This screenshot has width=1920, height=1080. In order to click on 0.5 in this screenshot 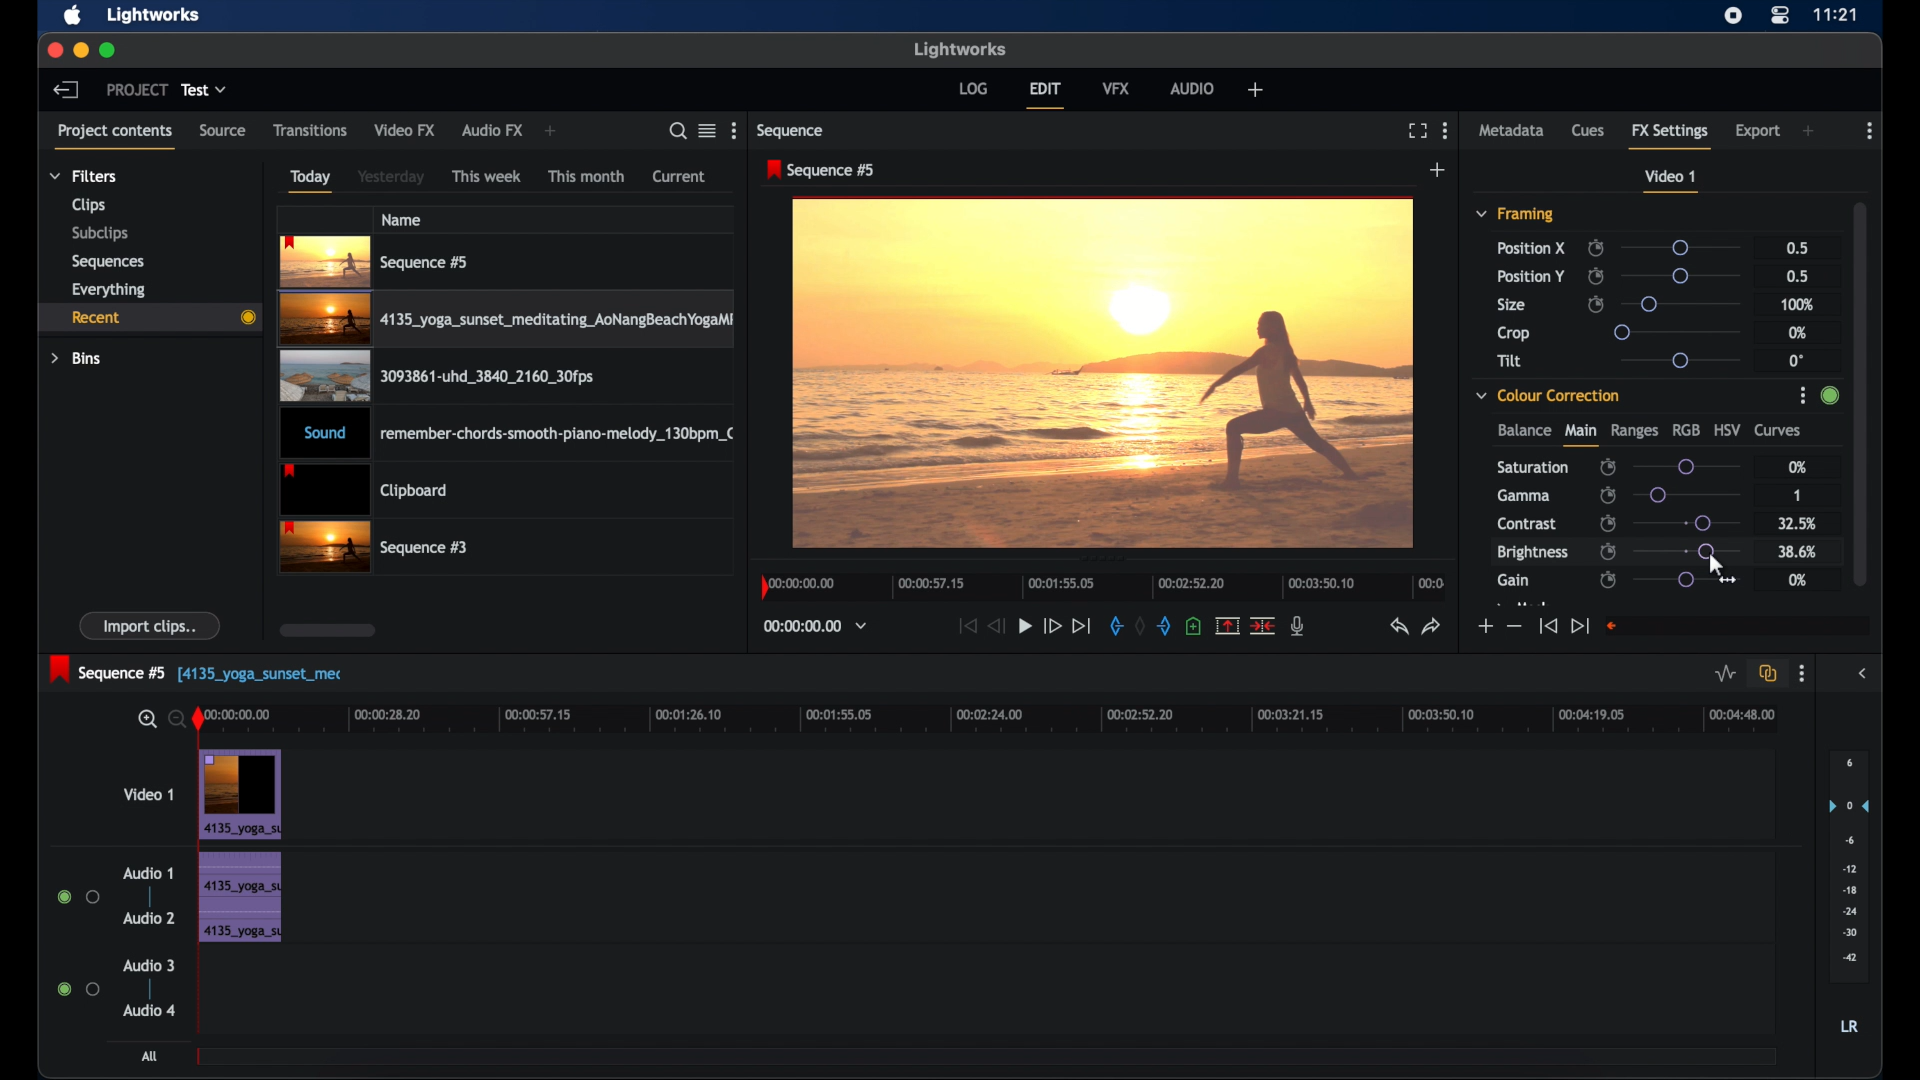, I will do `click(1798, 247)`.